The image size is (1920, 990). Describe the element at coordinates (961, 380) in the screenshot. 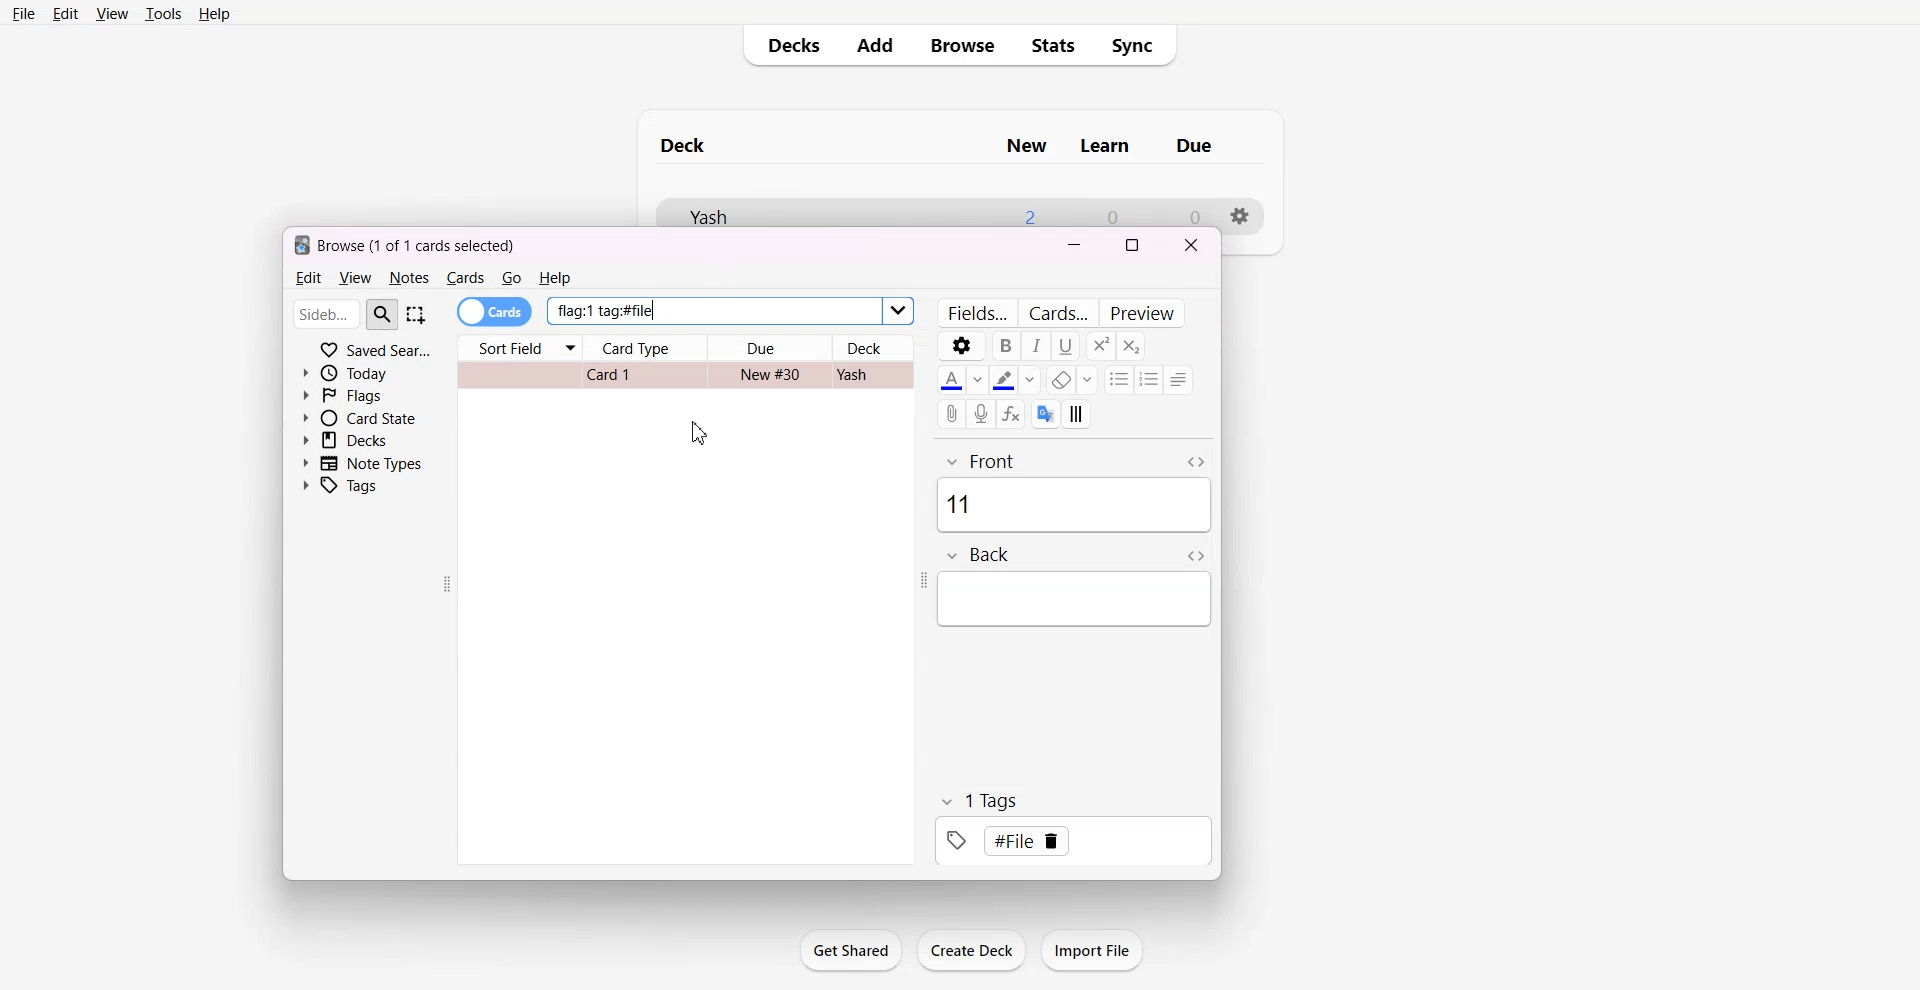

I see `Text Color` at that location.